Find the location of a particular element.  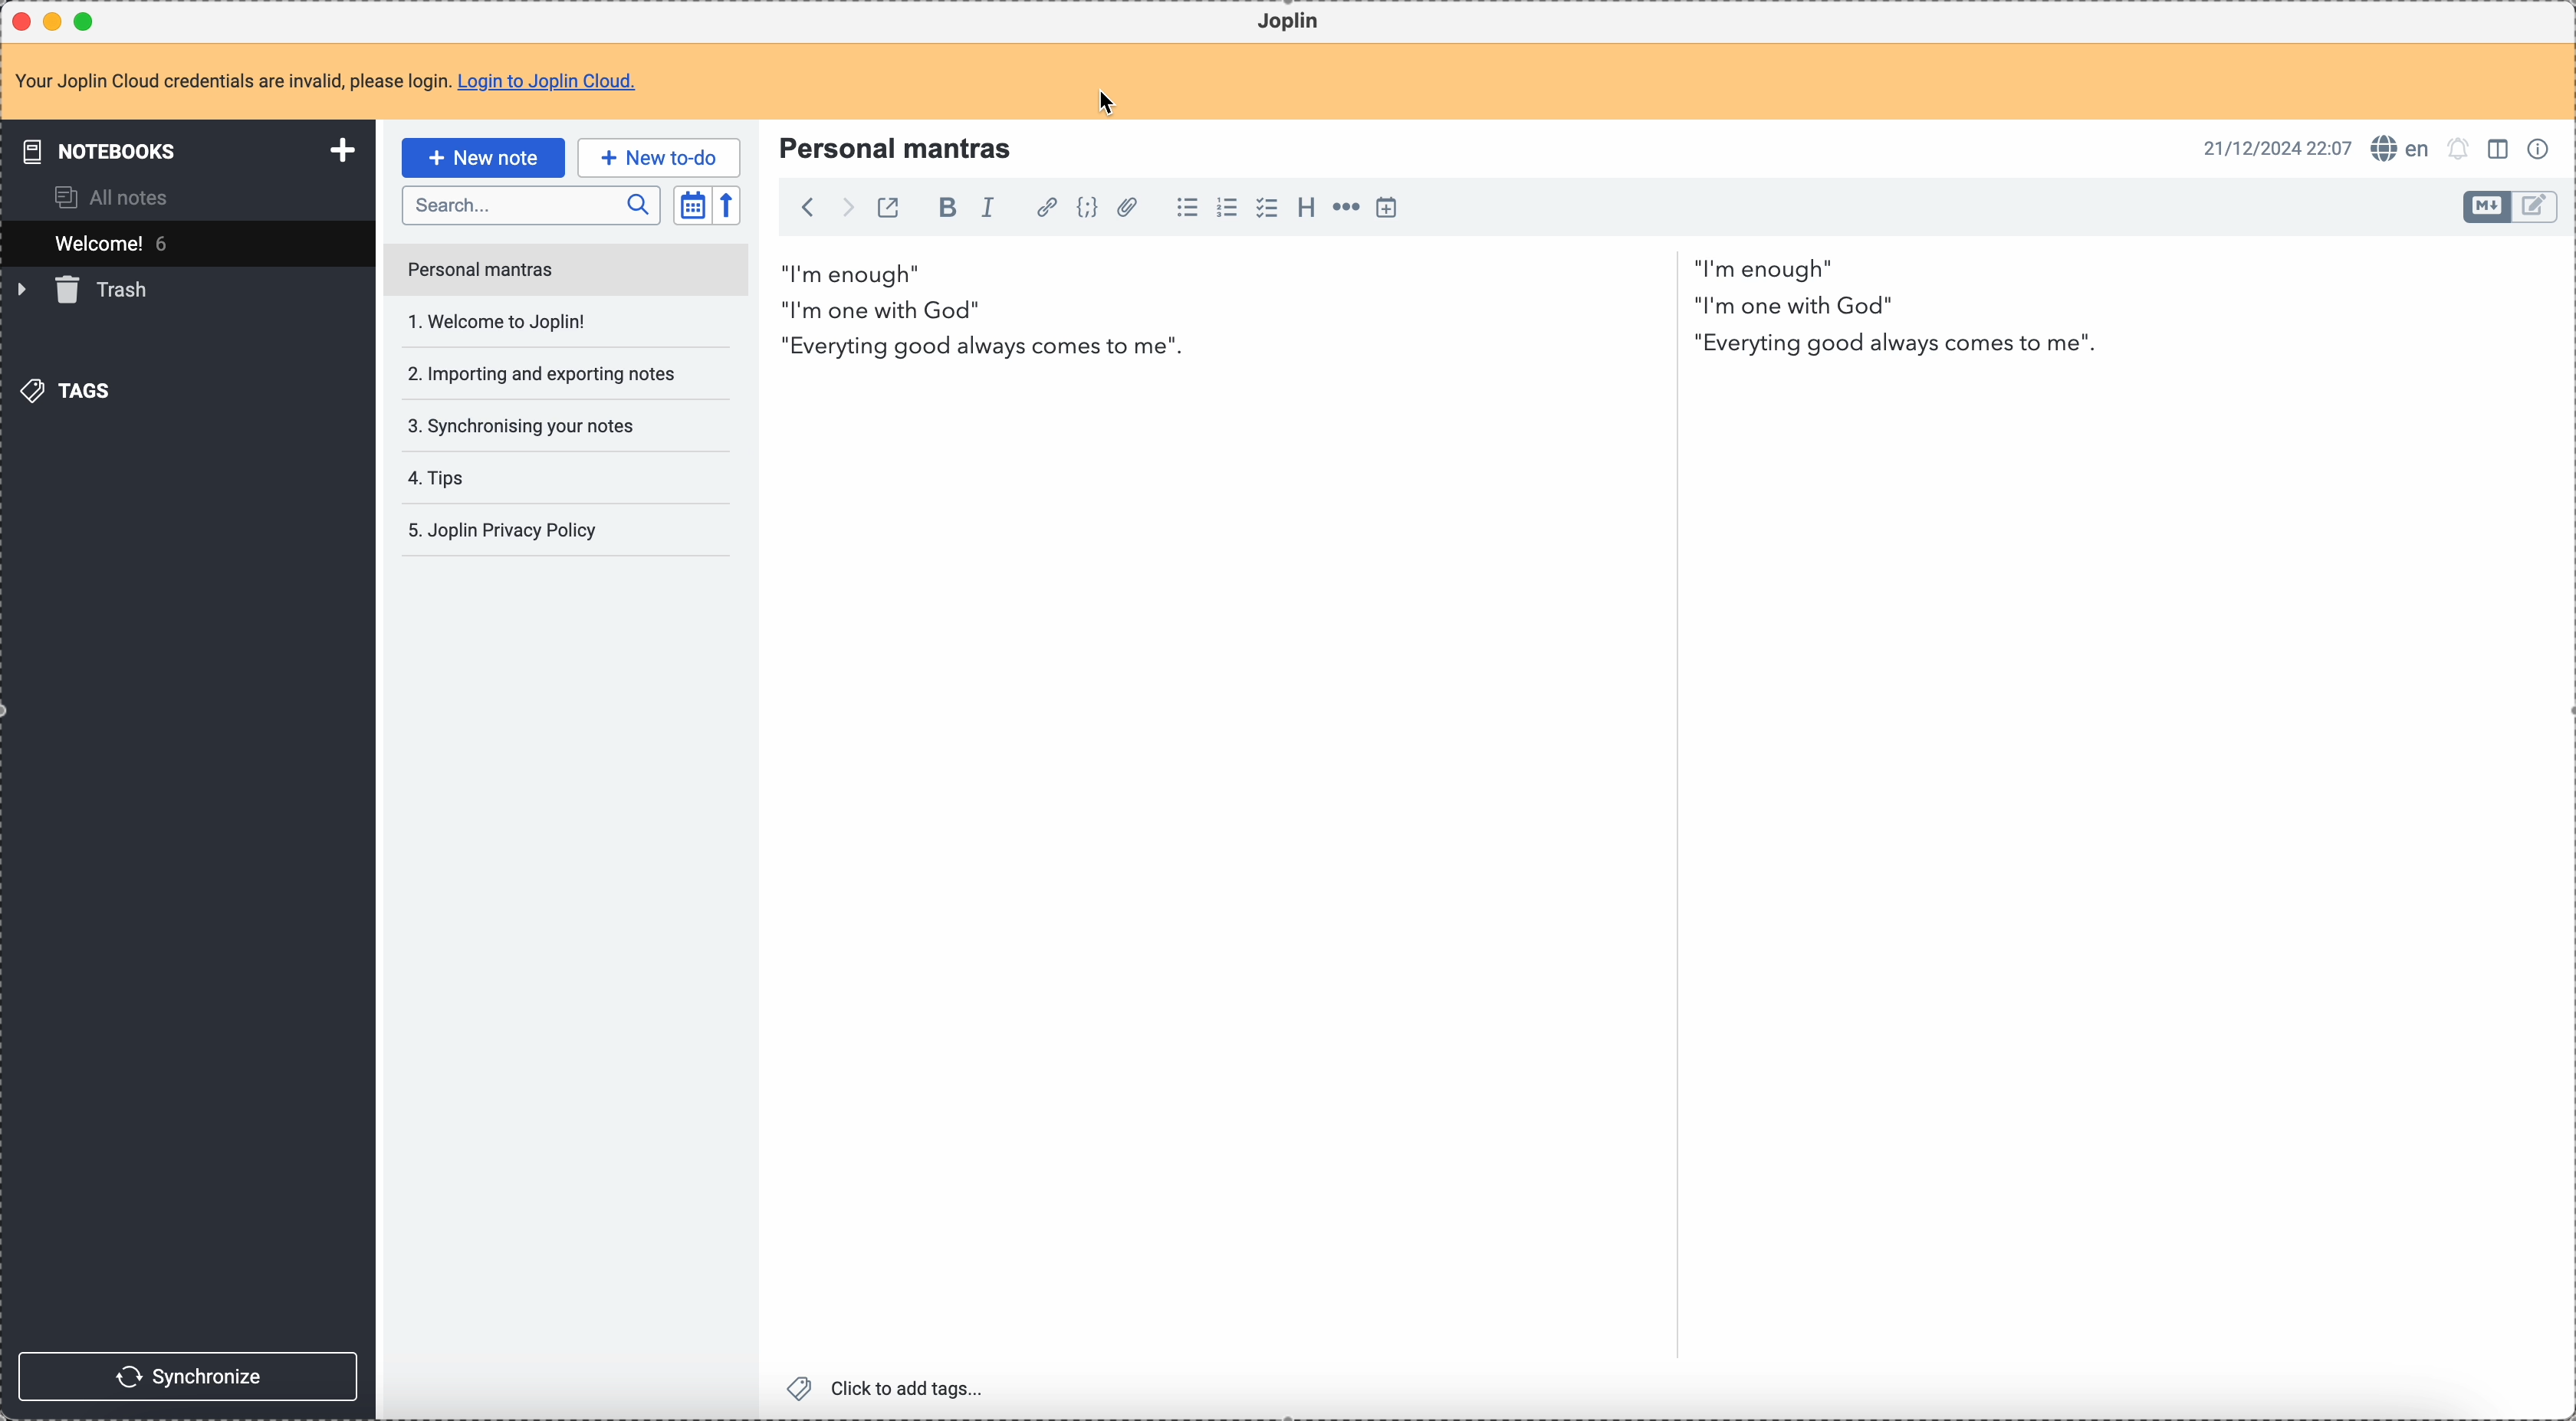

all notes is located at coordinates (109, 196).